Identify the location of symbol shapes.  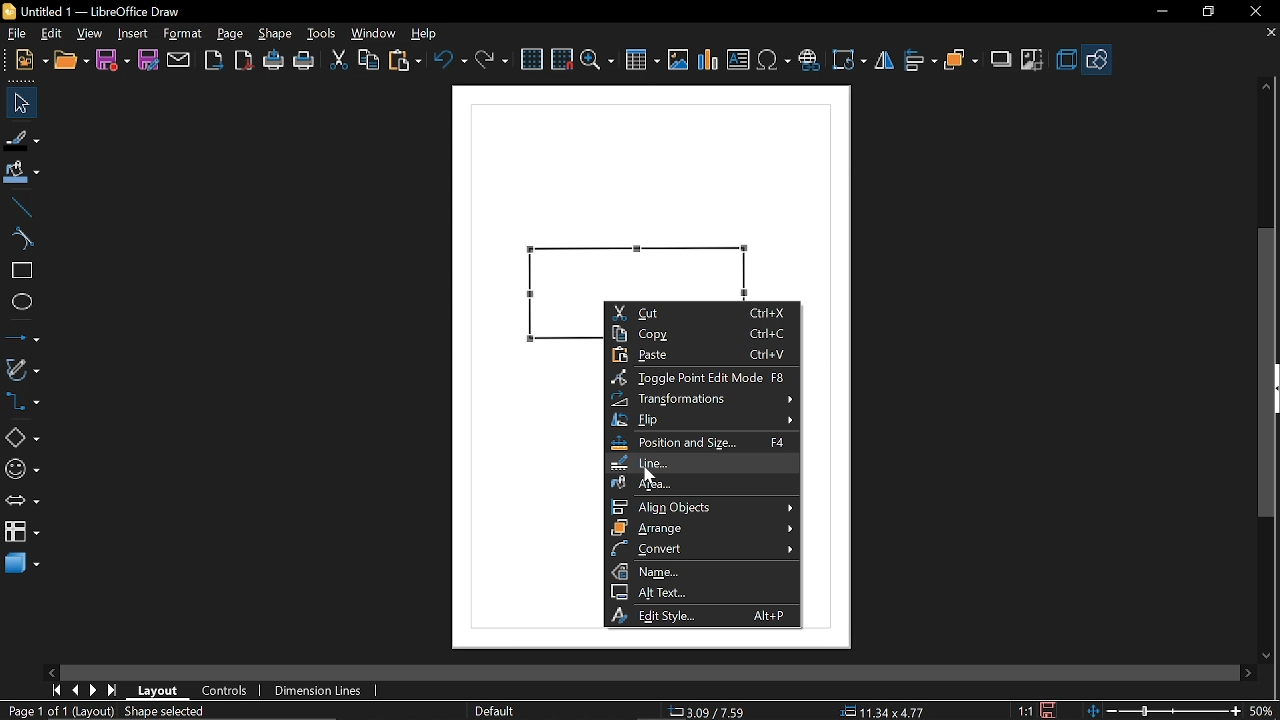
(22, 472).